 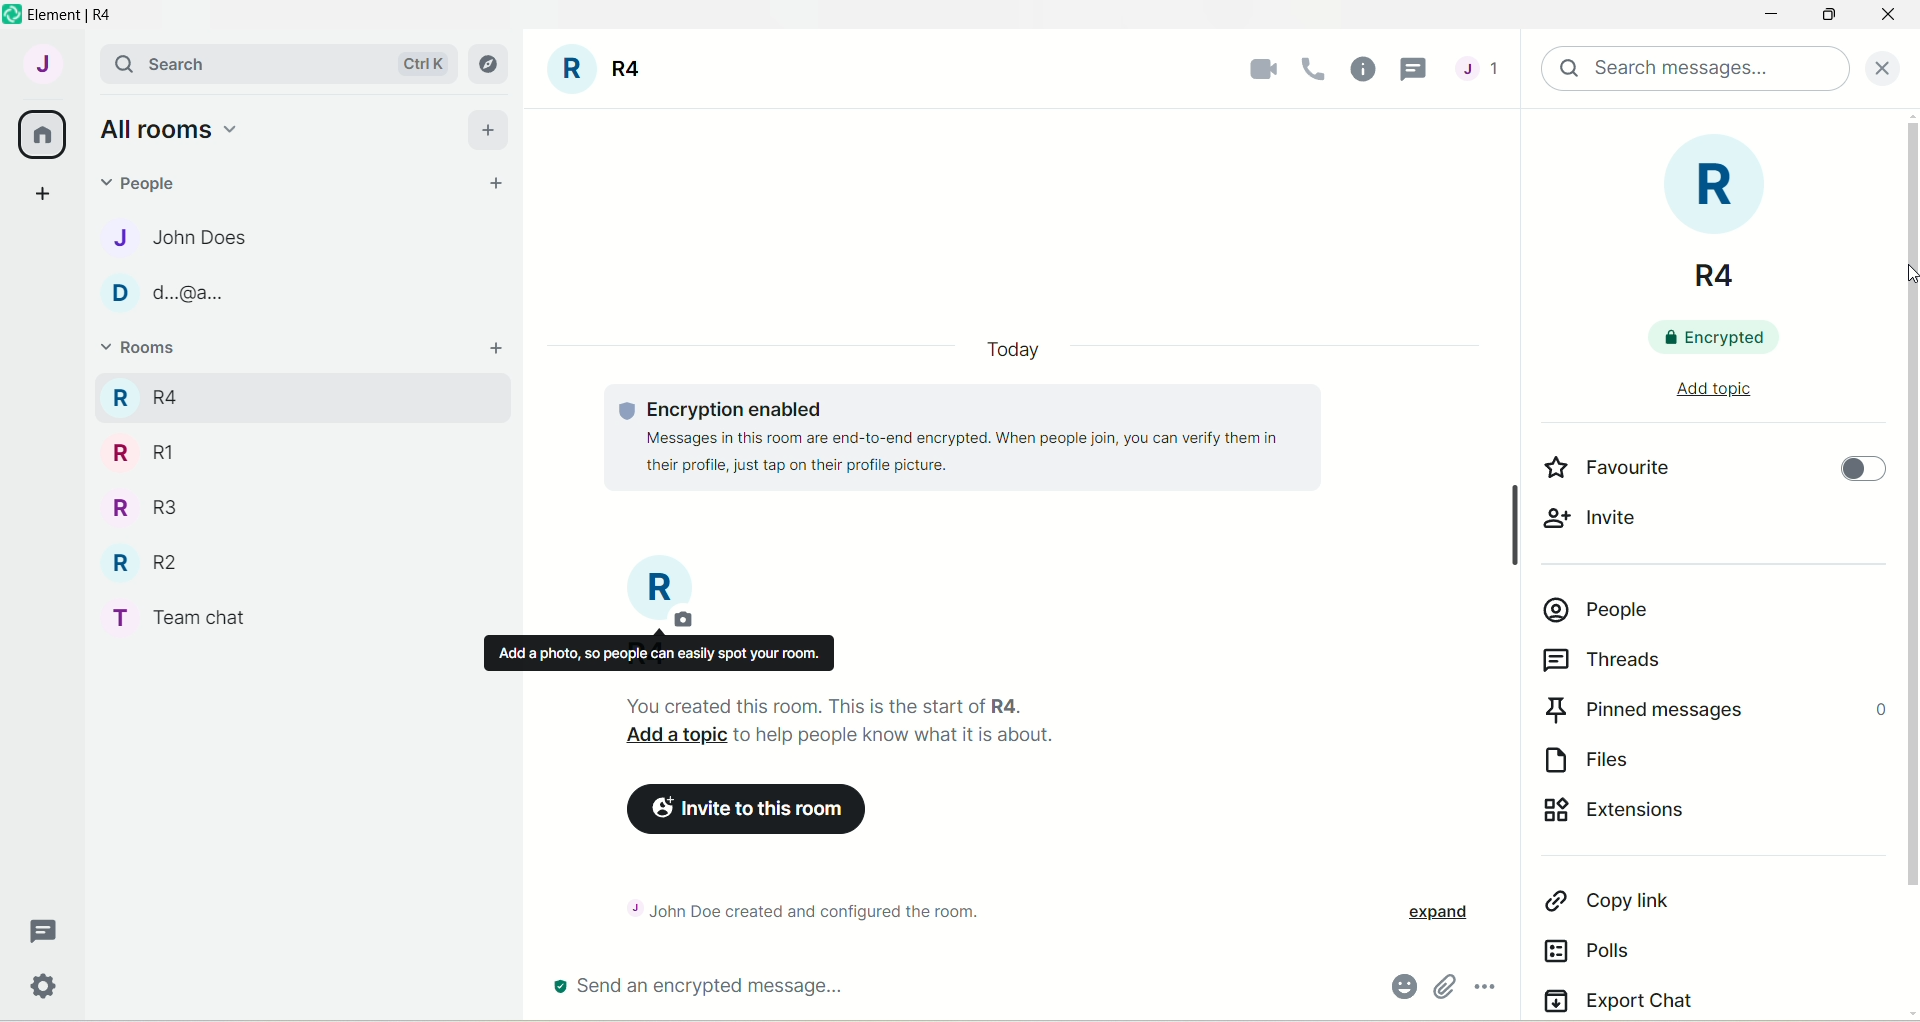 What do you see at coordinates (1417, 70) in the screenshot?
I see `cursor` at bounding box center [1417, 70].